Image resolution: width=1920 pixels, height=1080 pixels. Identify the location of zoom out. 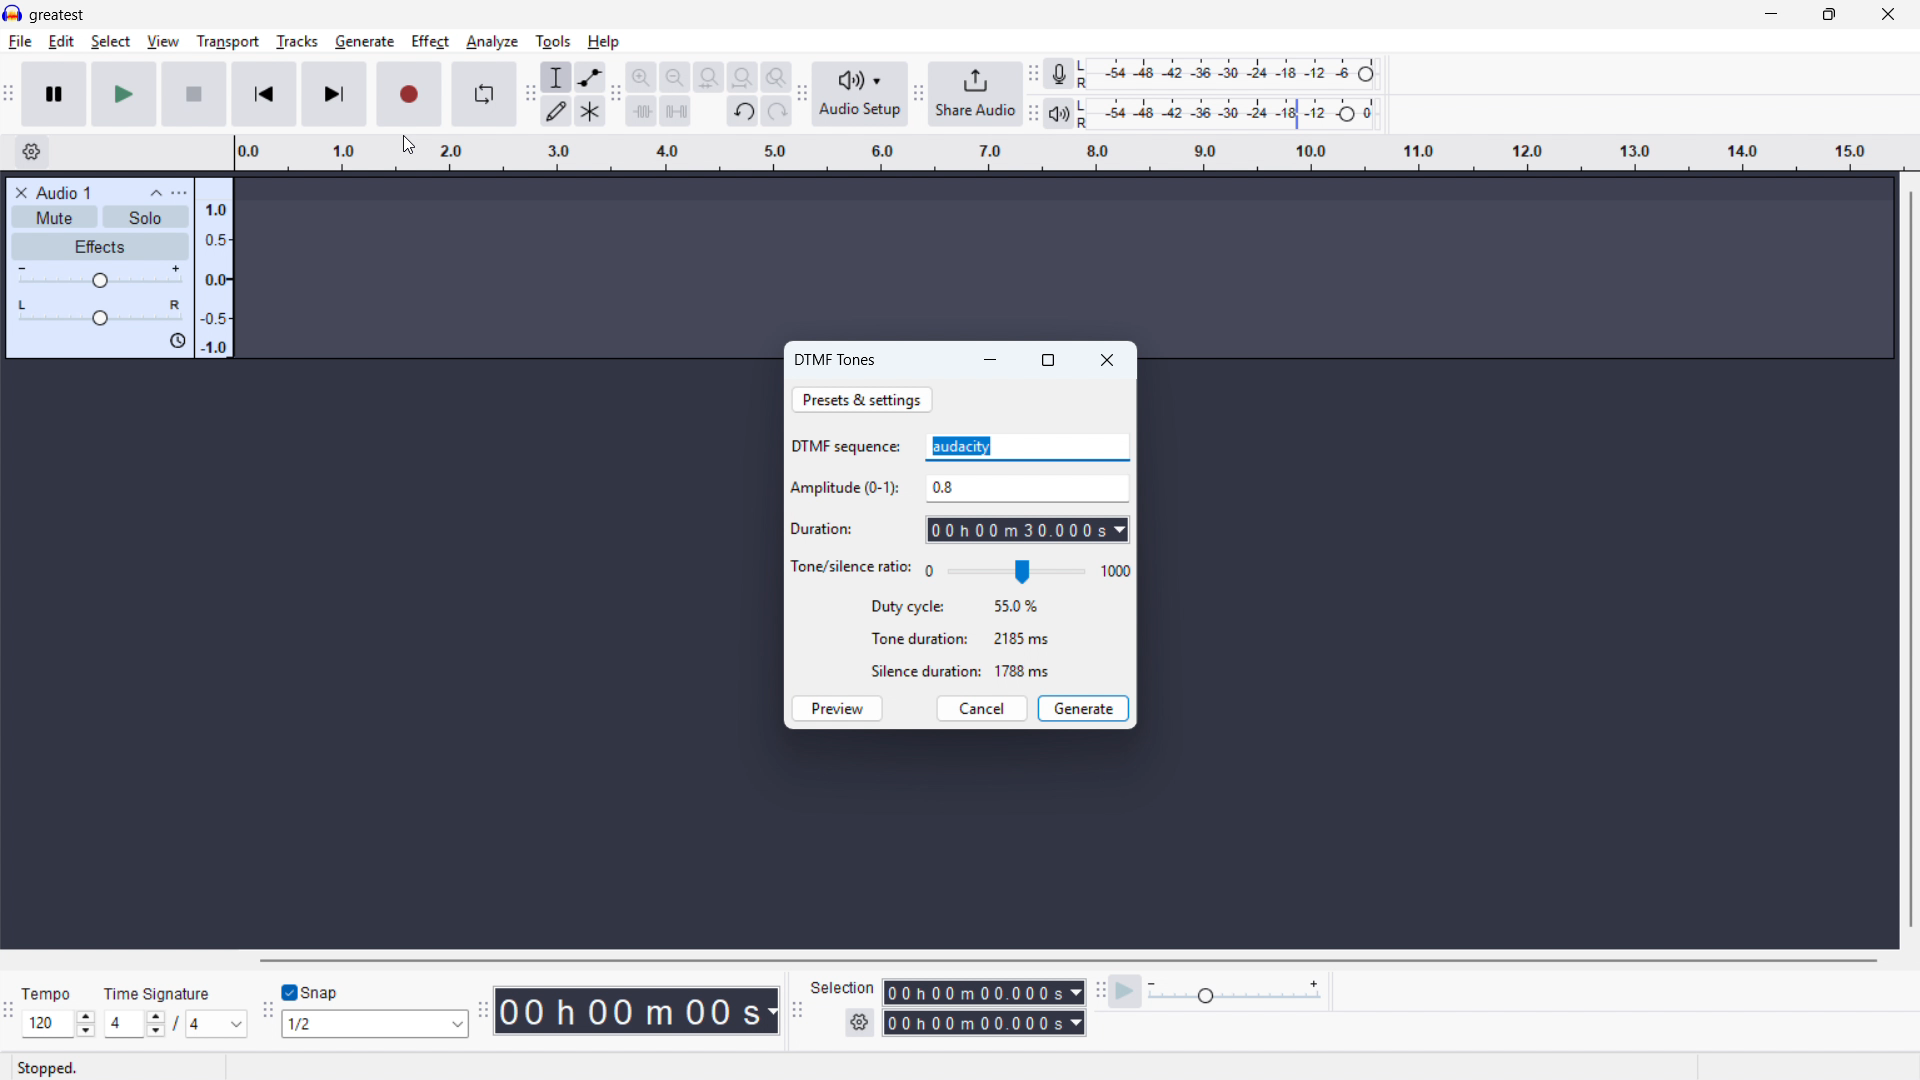
(676, 77).